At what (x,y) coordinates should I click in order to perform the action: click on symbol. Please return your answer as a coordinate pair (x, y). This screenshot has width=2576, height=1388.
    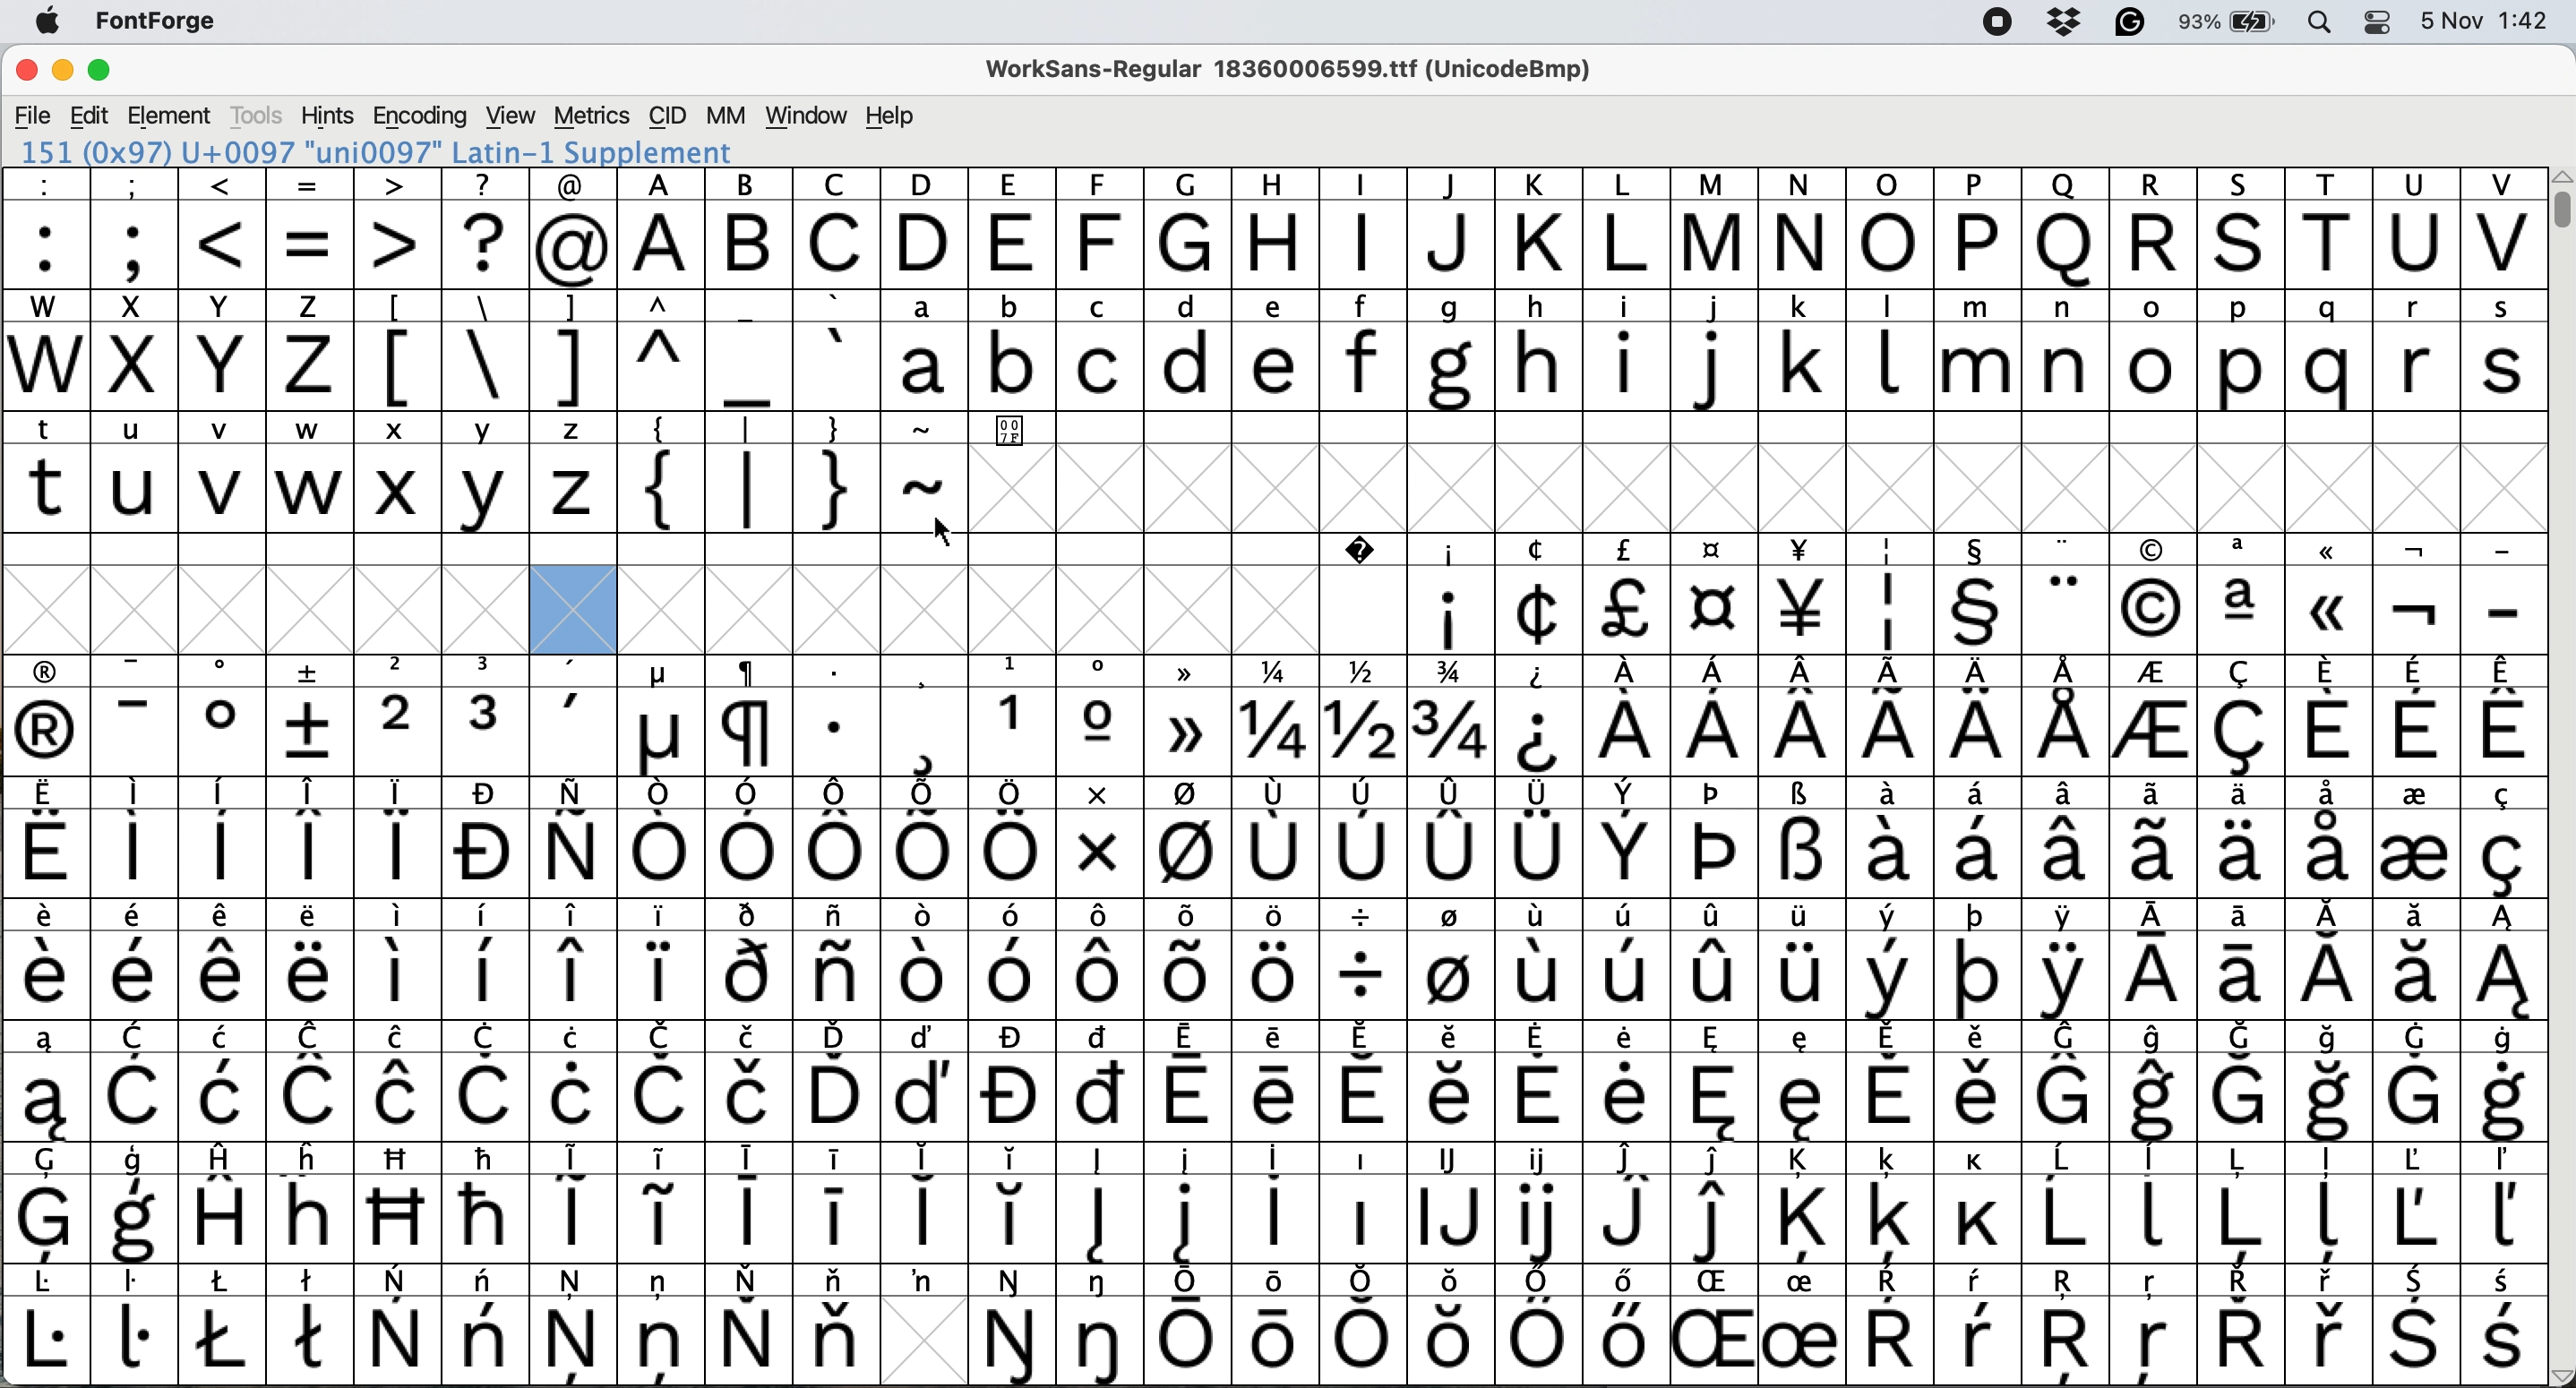
    Looking at the image, I should click on (750, 1201).